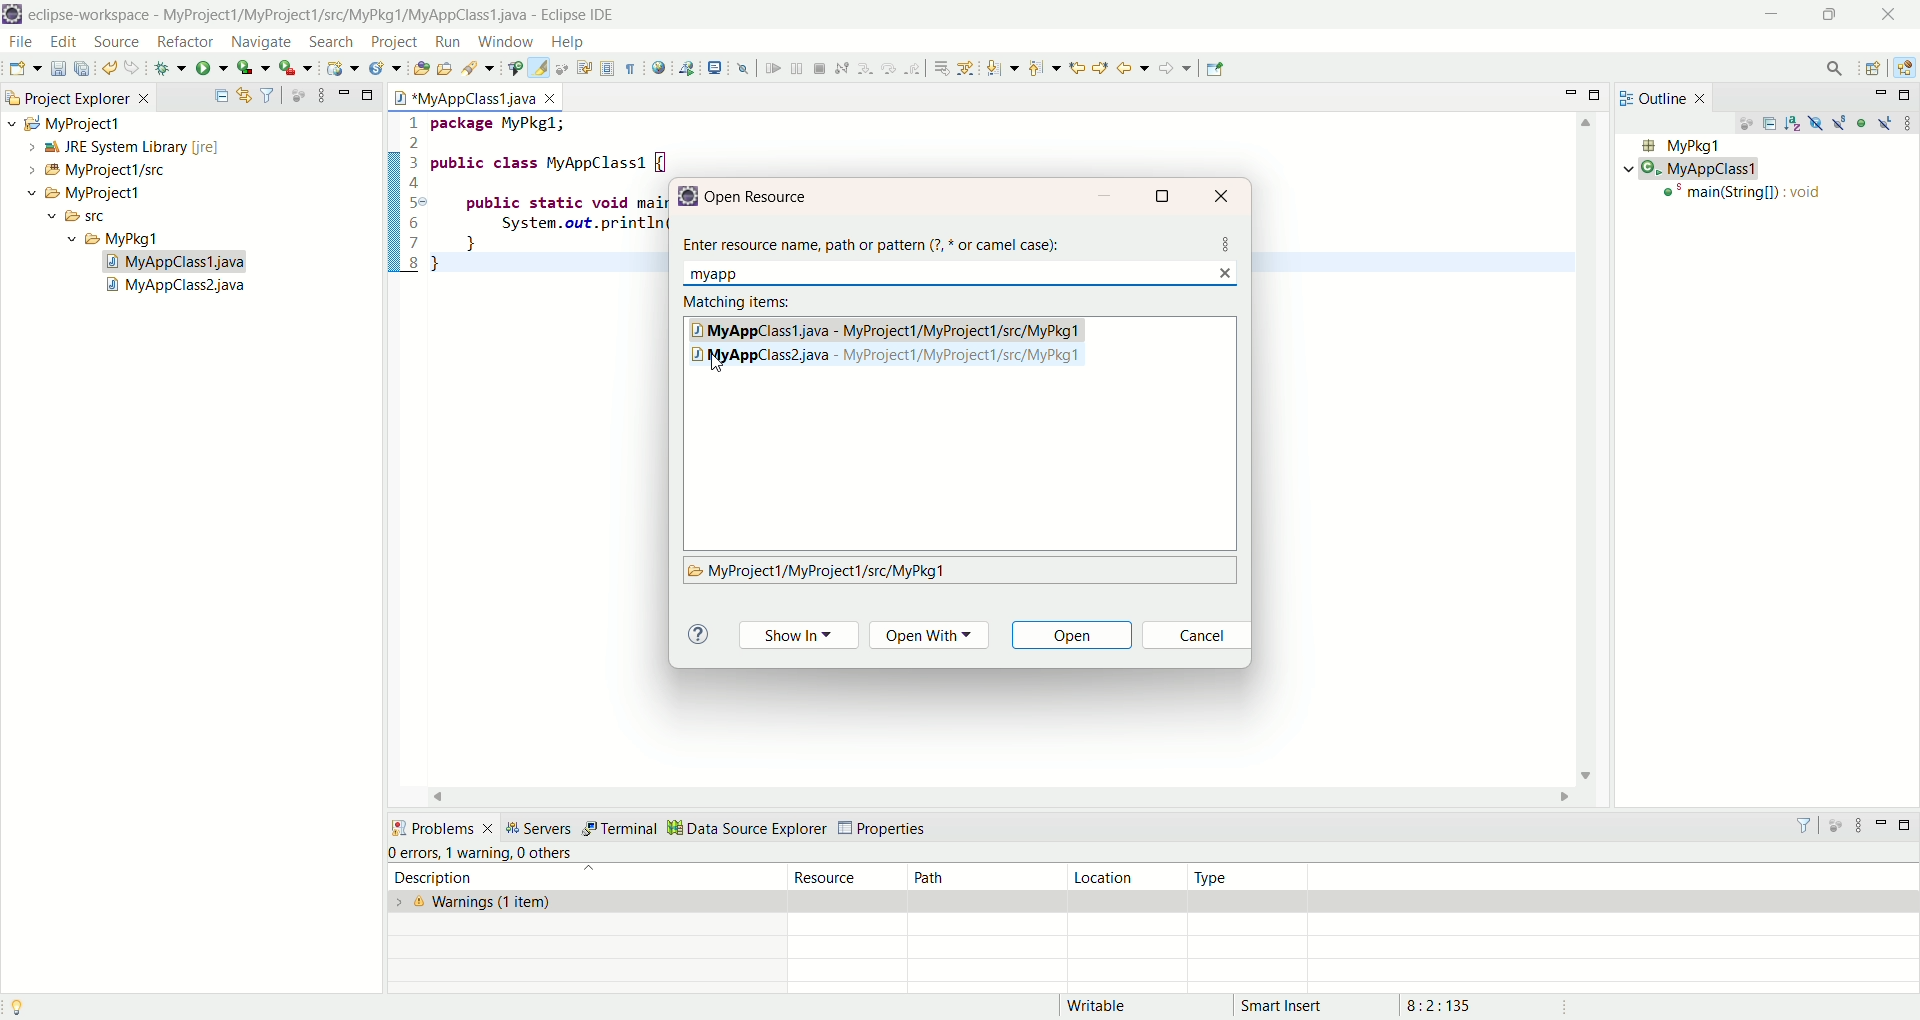 The width and height of the screenshot is (1920, 1020). I want to click on maximize, so click(1165, 195).